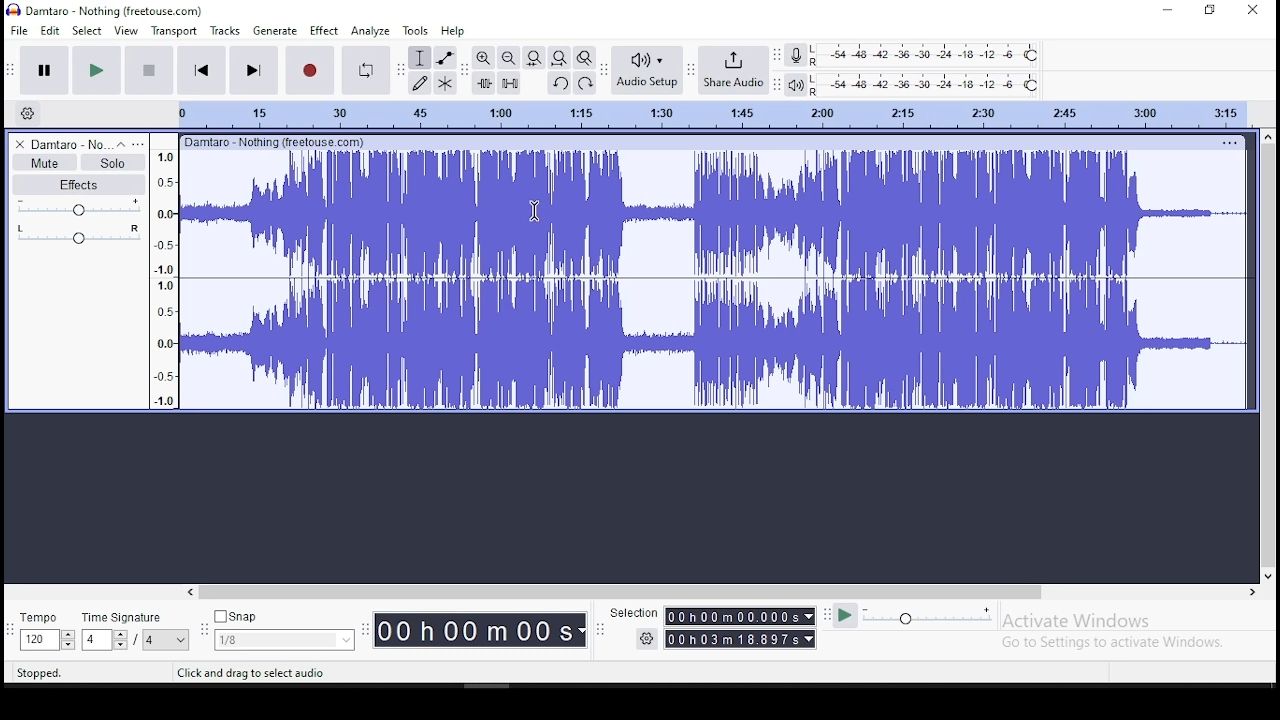 The width and height of the screenshot is (1280, 720). What do you see at coordinates (311, 71) in the screenshot?
I see `record` at bounding box center [311, 71].